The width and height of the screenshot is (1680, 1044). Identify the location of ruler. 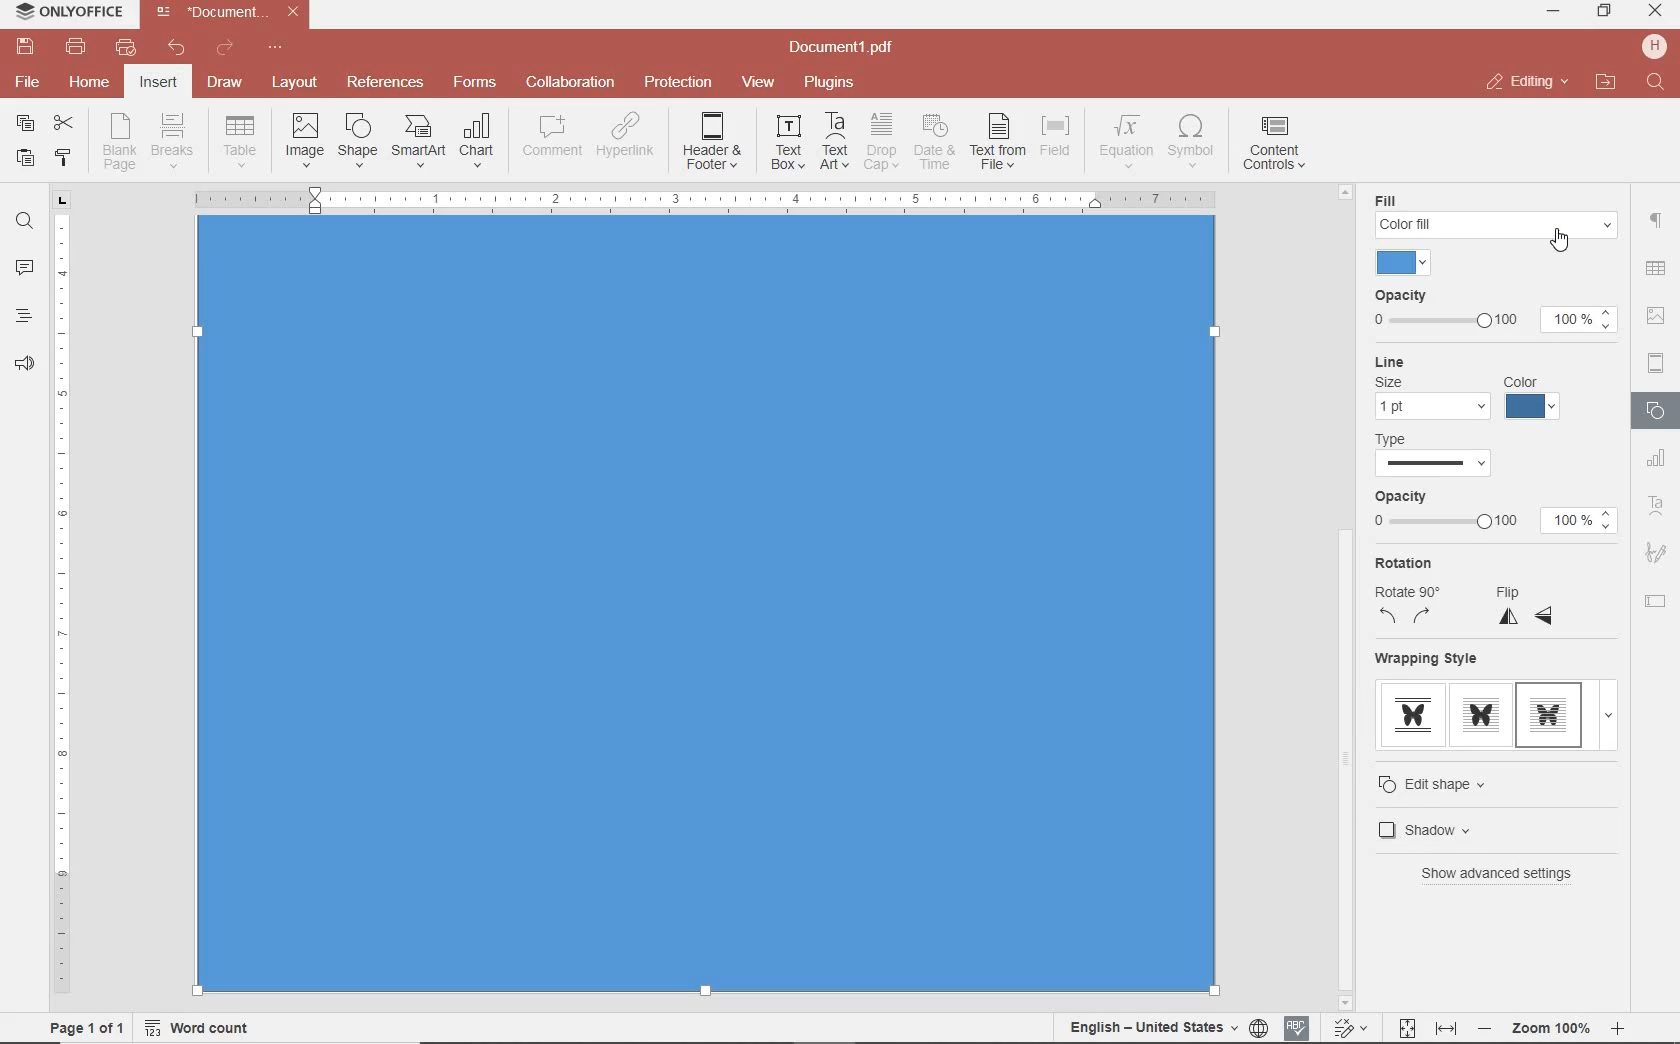
(63, 611).